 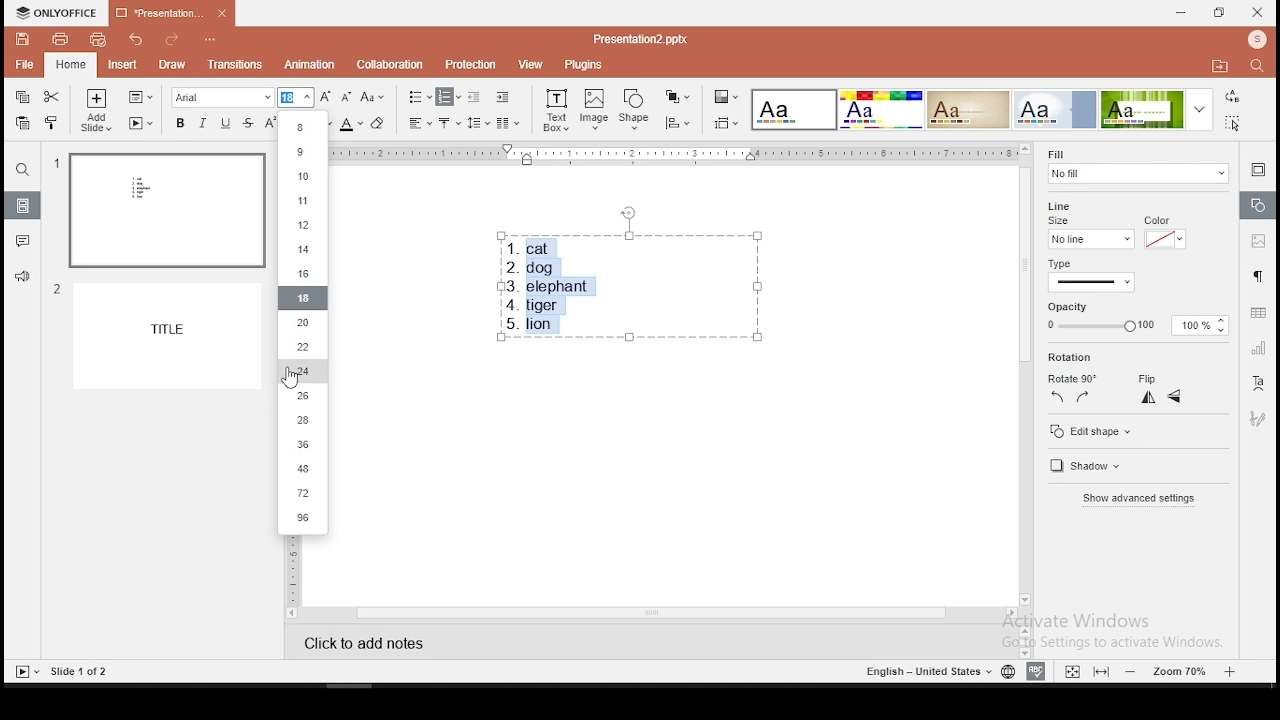 What do you see at coordinates (1071, 358) in the screenshot?
I see `rotation` at bounding box center [1071, 358].